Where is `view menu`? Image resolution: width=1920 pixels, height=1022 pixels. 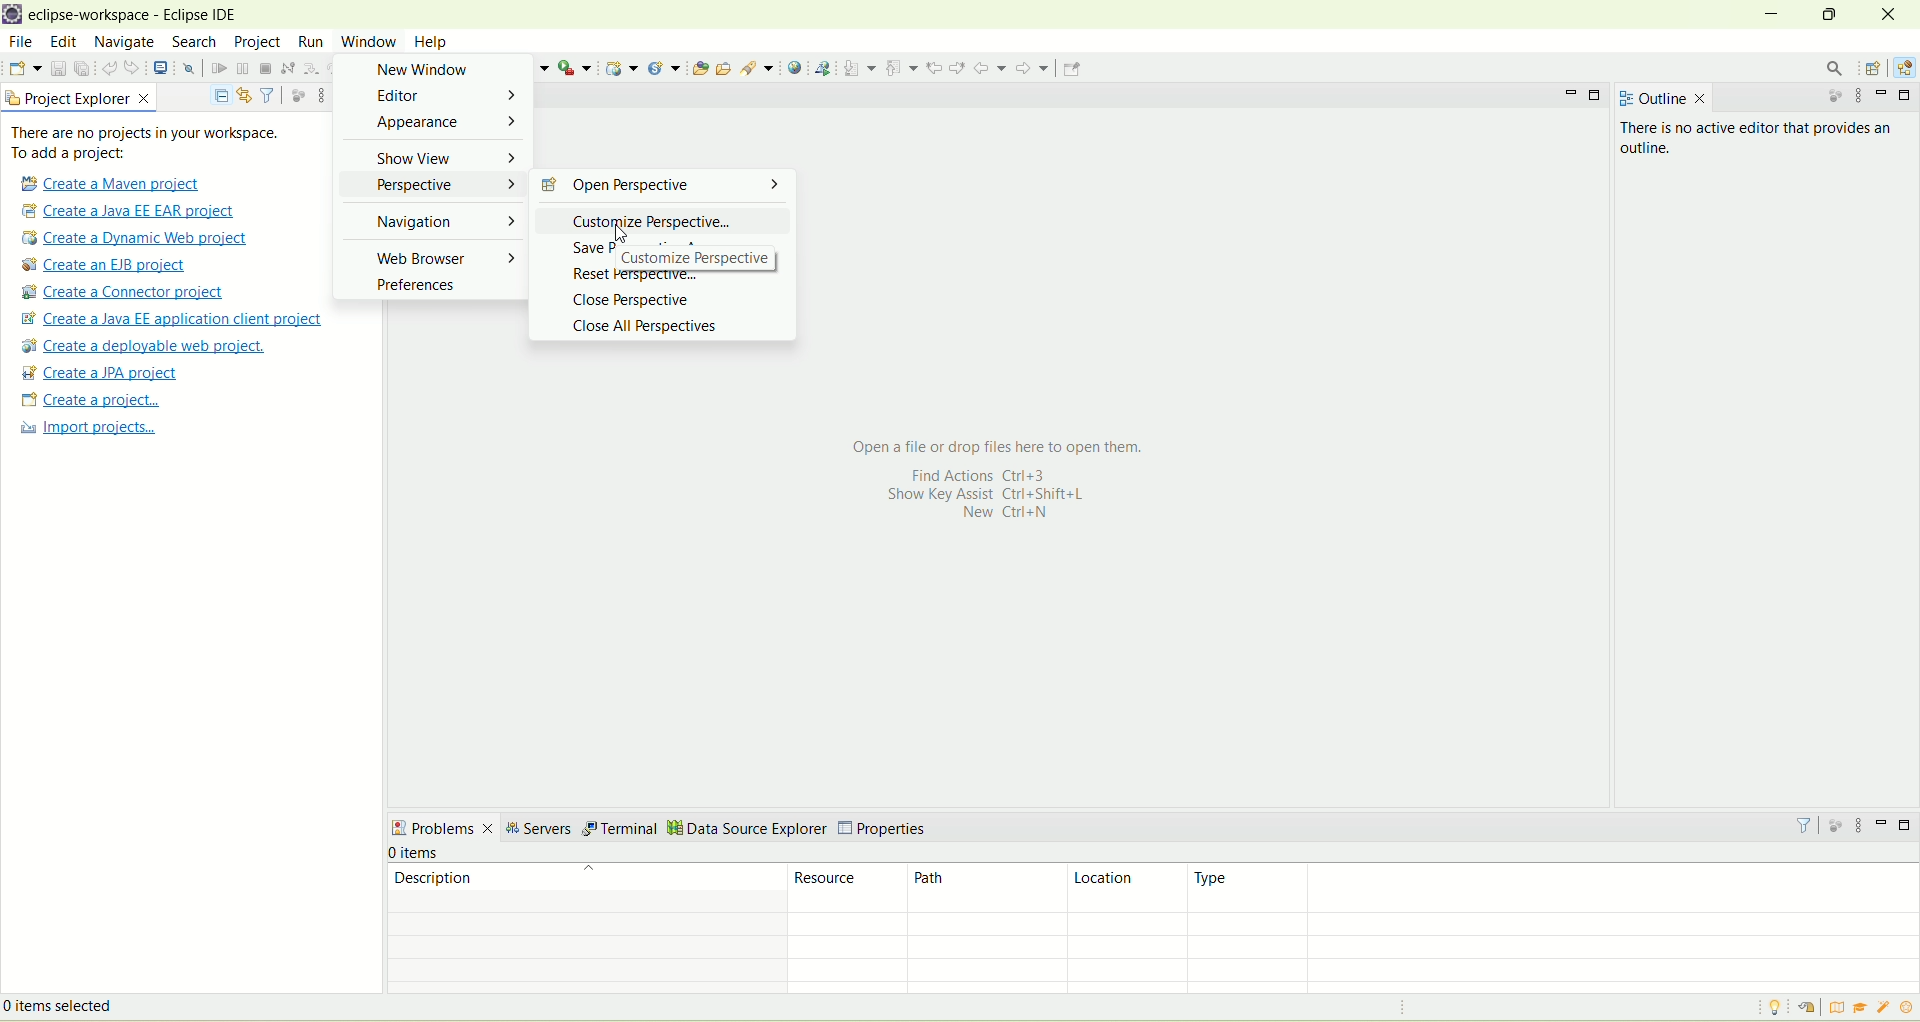
view menu is located at coordinates (1863, 827).